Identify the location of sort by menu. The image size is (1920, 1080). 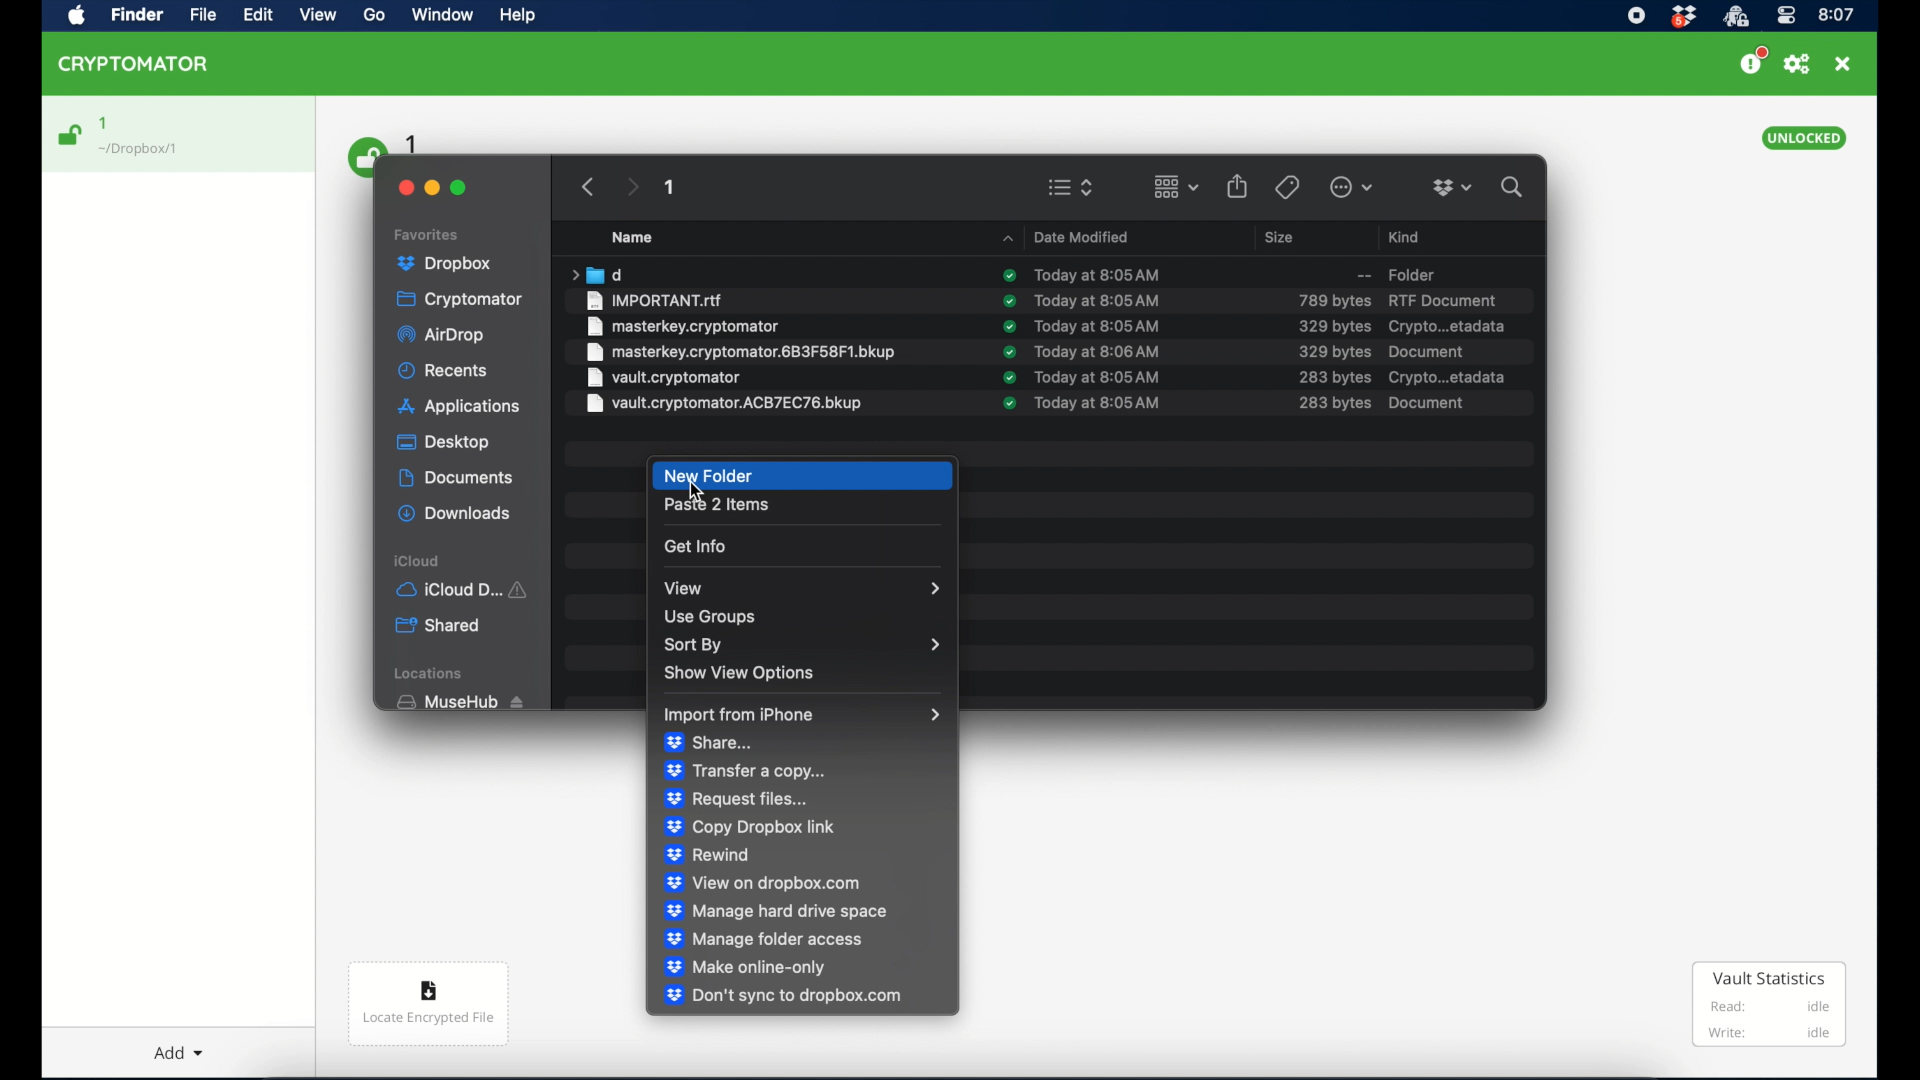
(800, 645).